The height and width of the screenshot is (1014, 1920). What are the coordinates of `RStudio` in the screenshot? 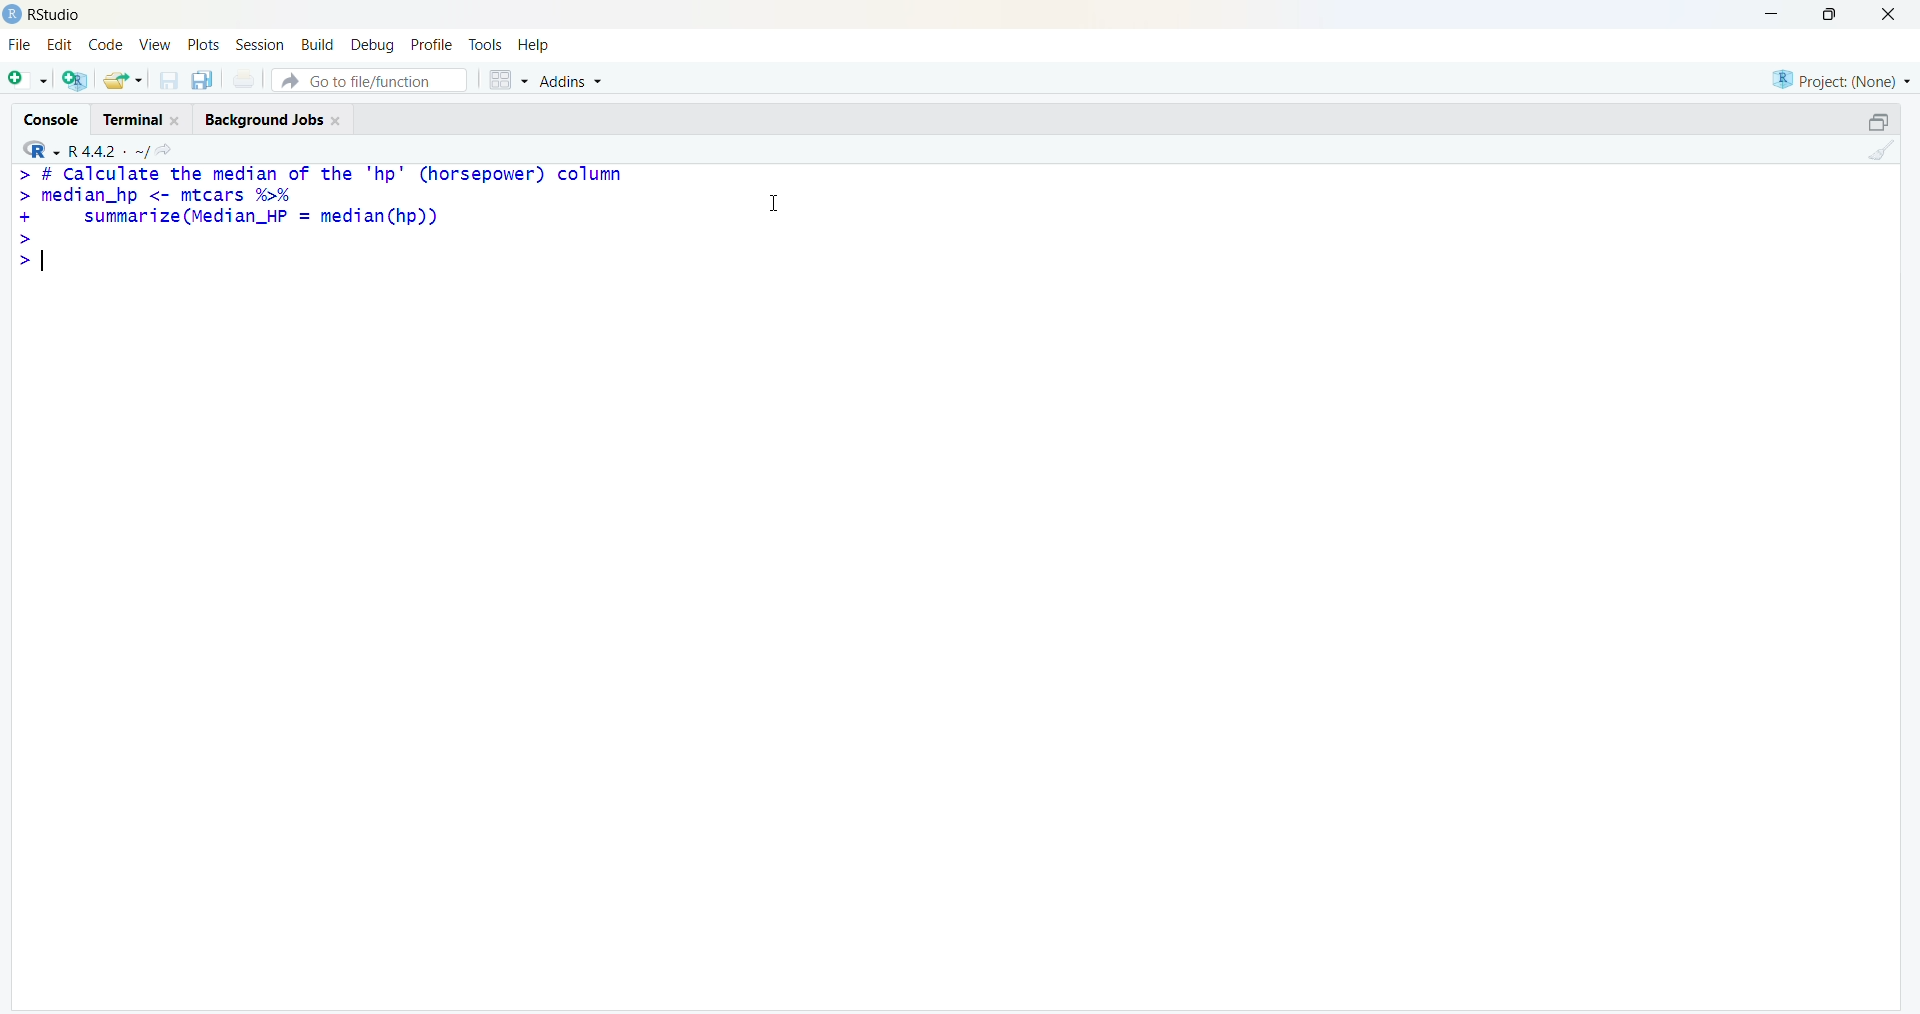 It's located at (58, 15).